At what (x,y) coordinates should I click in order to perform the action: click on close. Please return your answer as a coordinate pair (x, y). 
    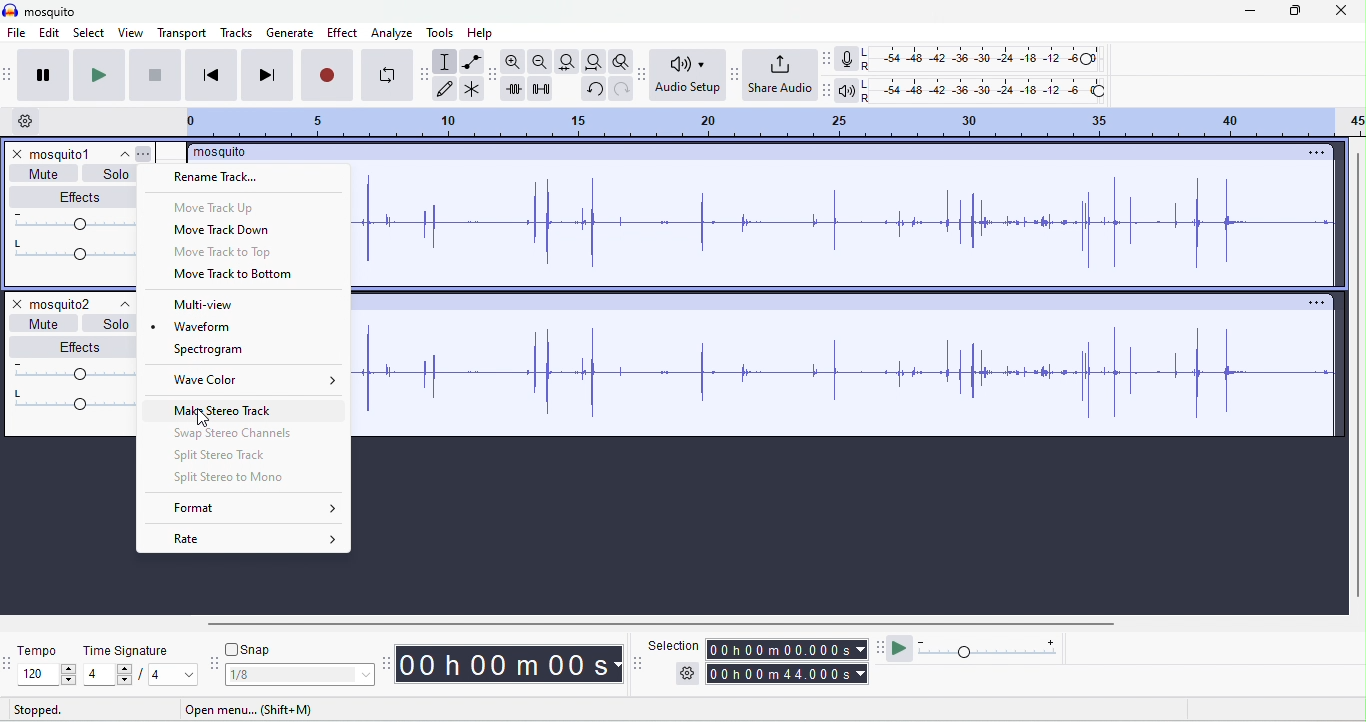
    Looking at the image, I should click on (19, 301).